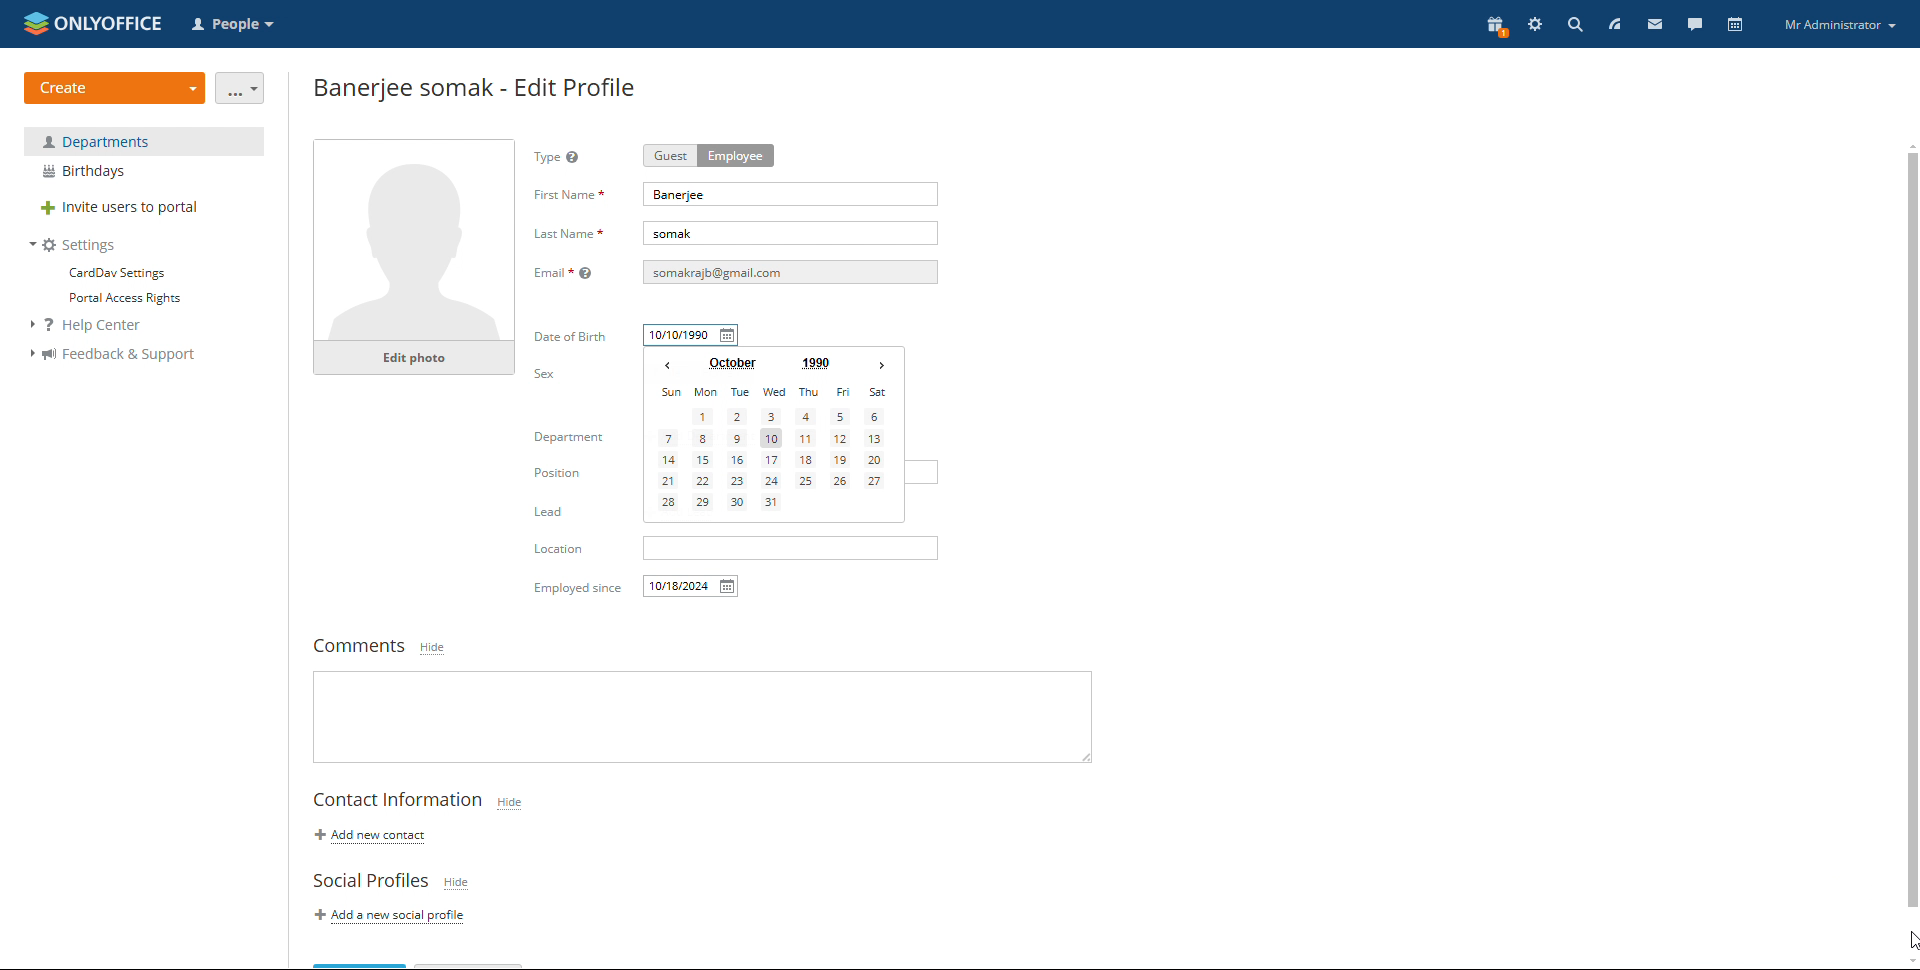 This screenshot has width=1920, height=970. Describe the element at coordinates (115, 273) in the screenshot. I see `carddev settings` at that location.